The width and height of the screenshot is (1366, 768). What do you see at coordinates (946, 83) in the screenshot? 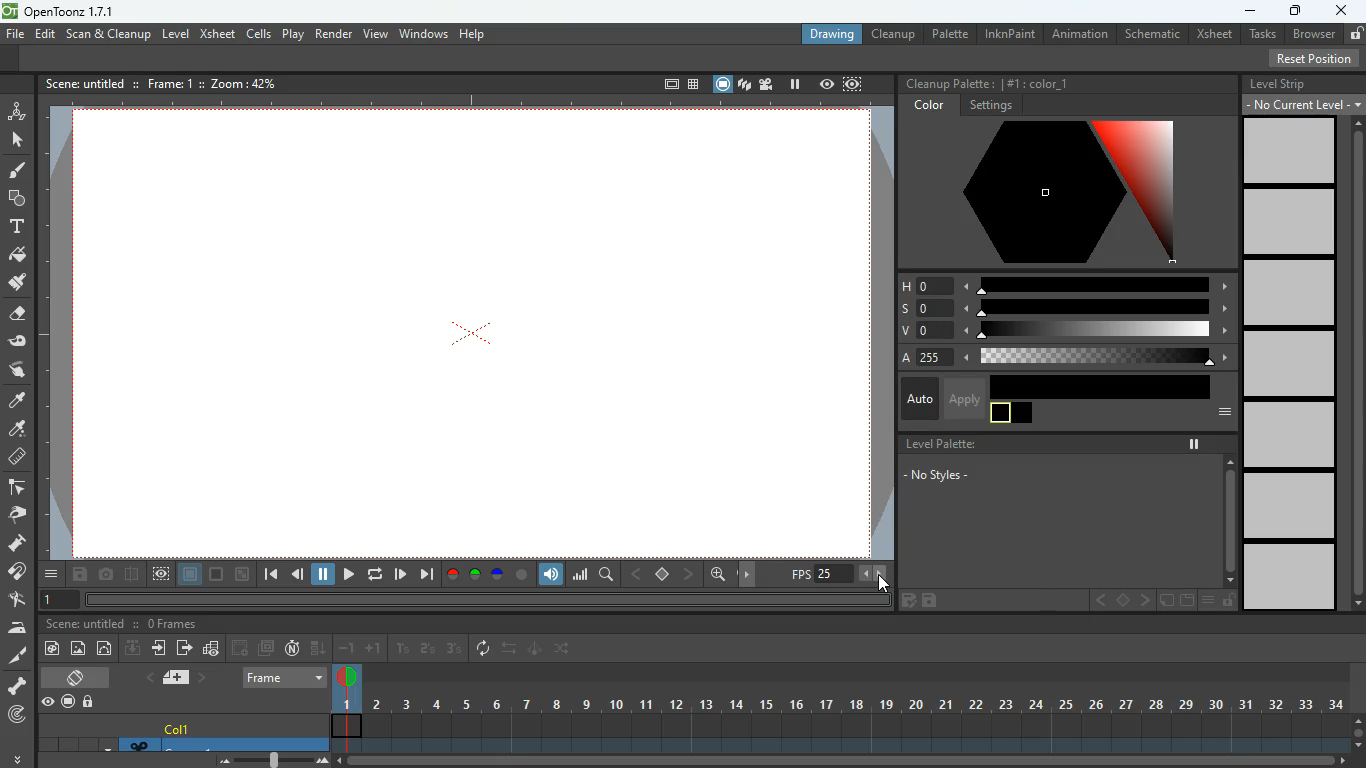
I see `cleanup palette` at bounding box center [946, 83].